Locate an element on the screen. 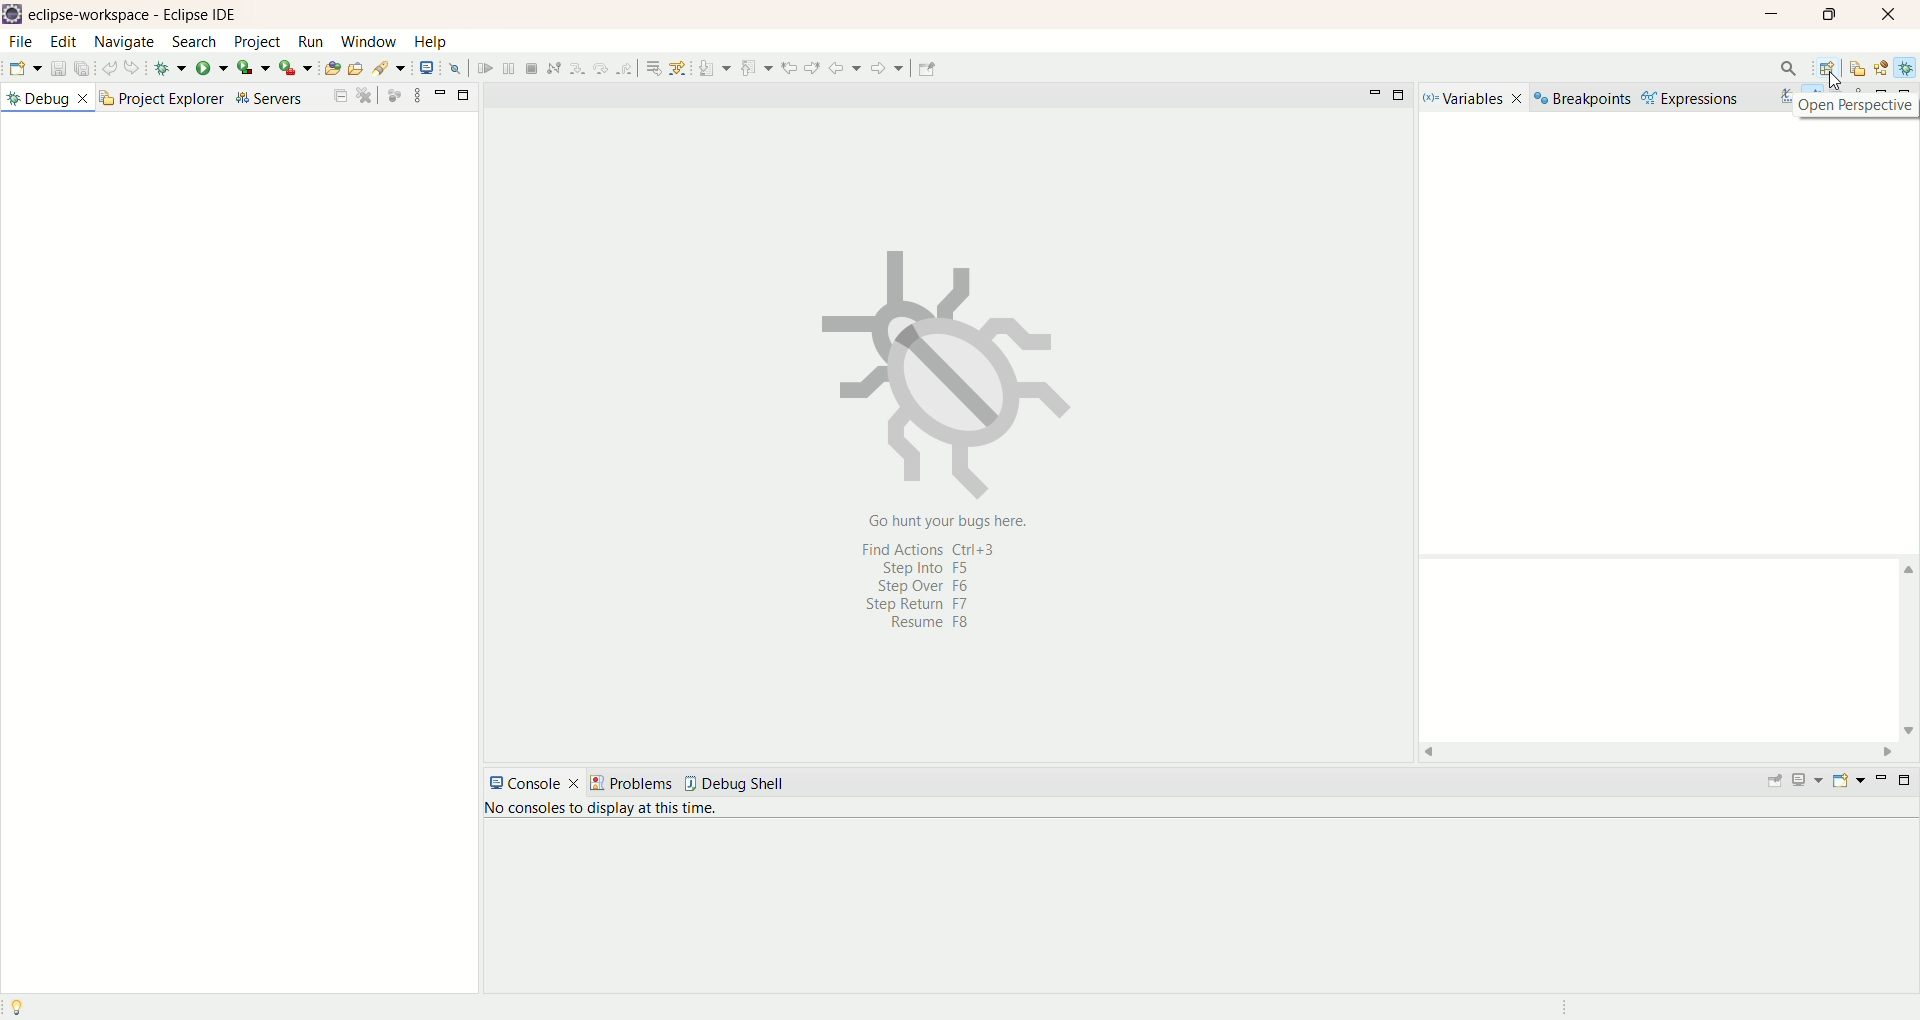  maximize is located at coordinates (463, 93).